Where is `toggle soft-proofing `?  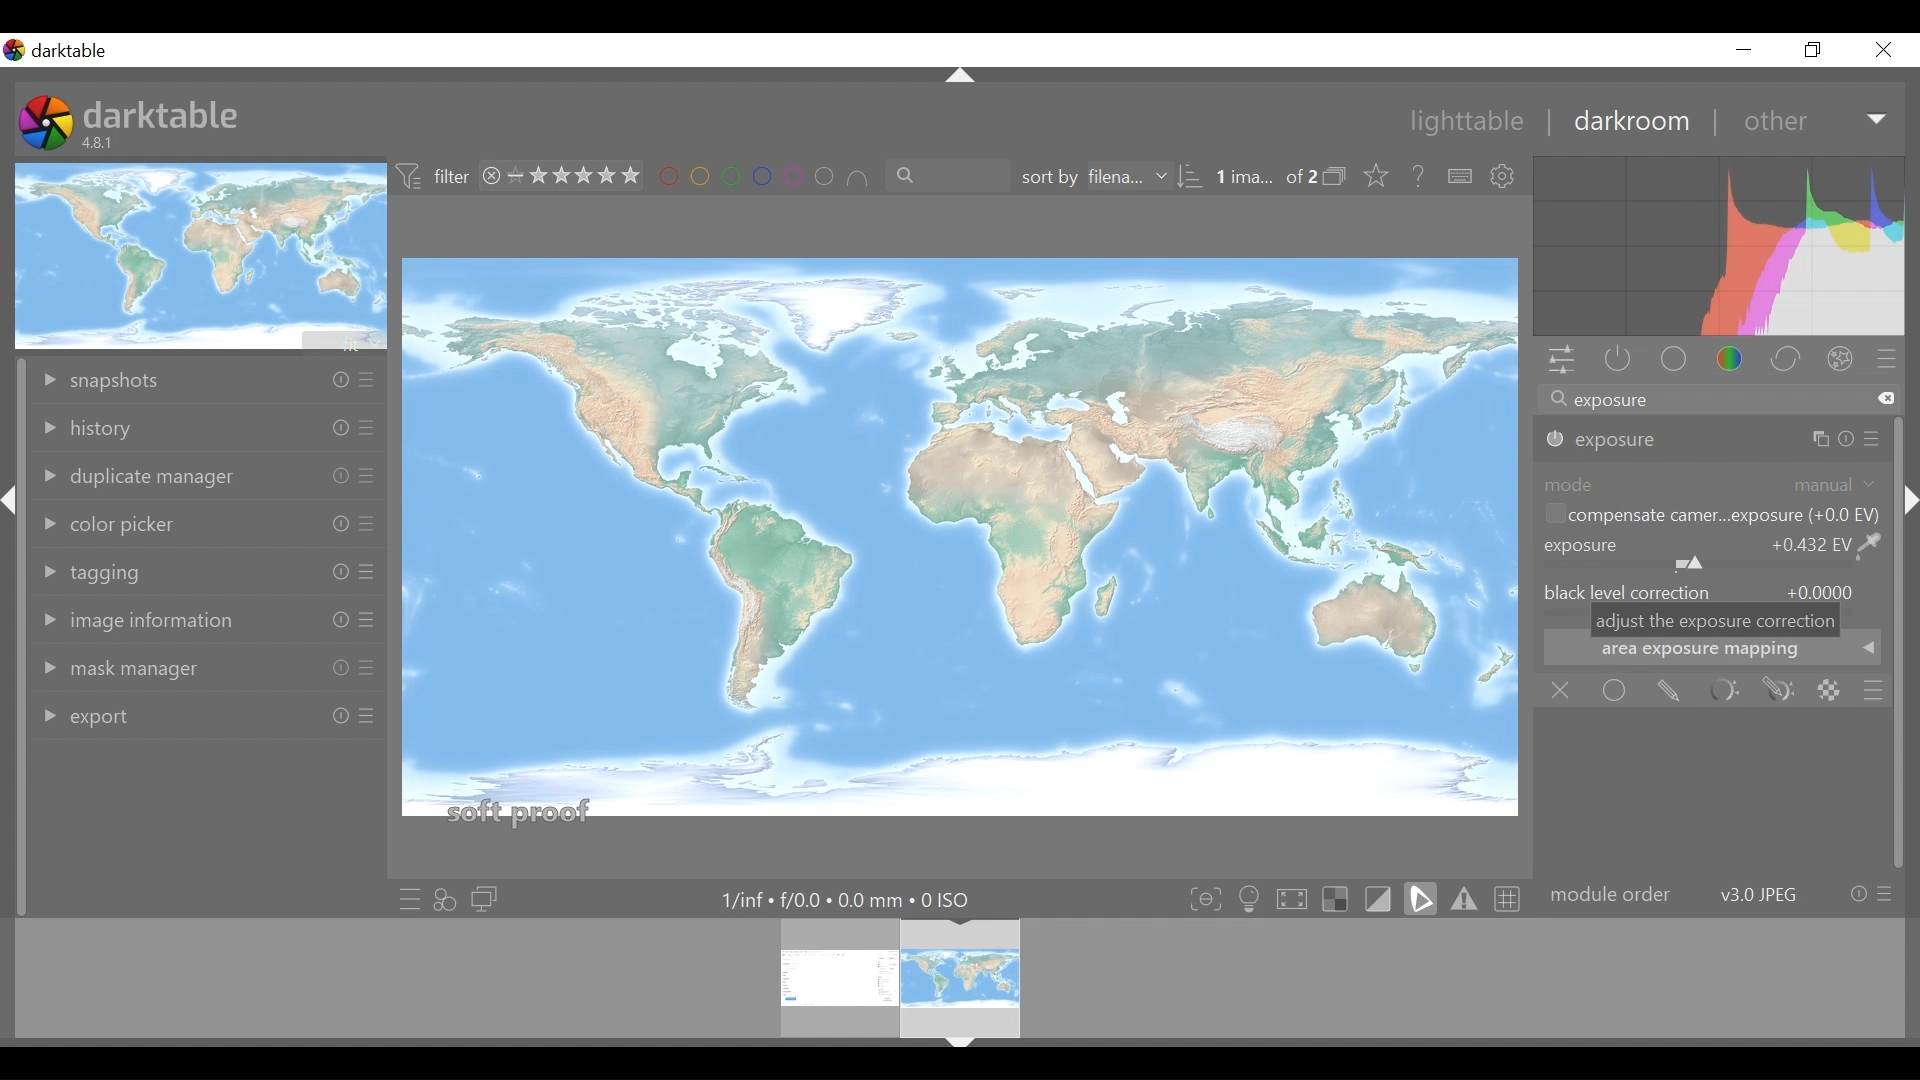
toggle soft-proofing  is located at coordinates (1421, 898).